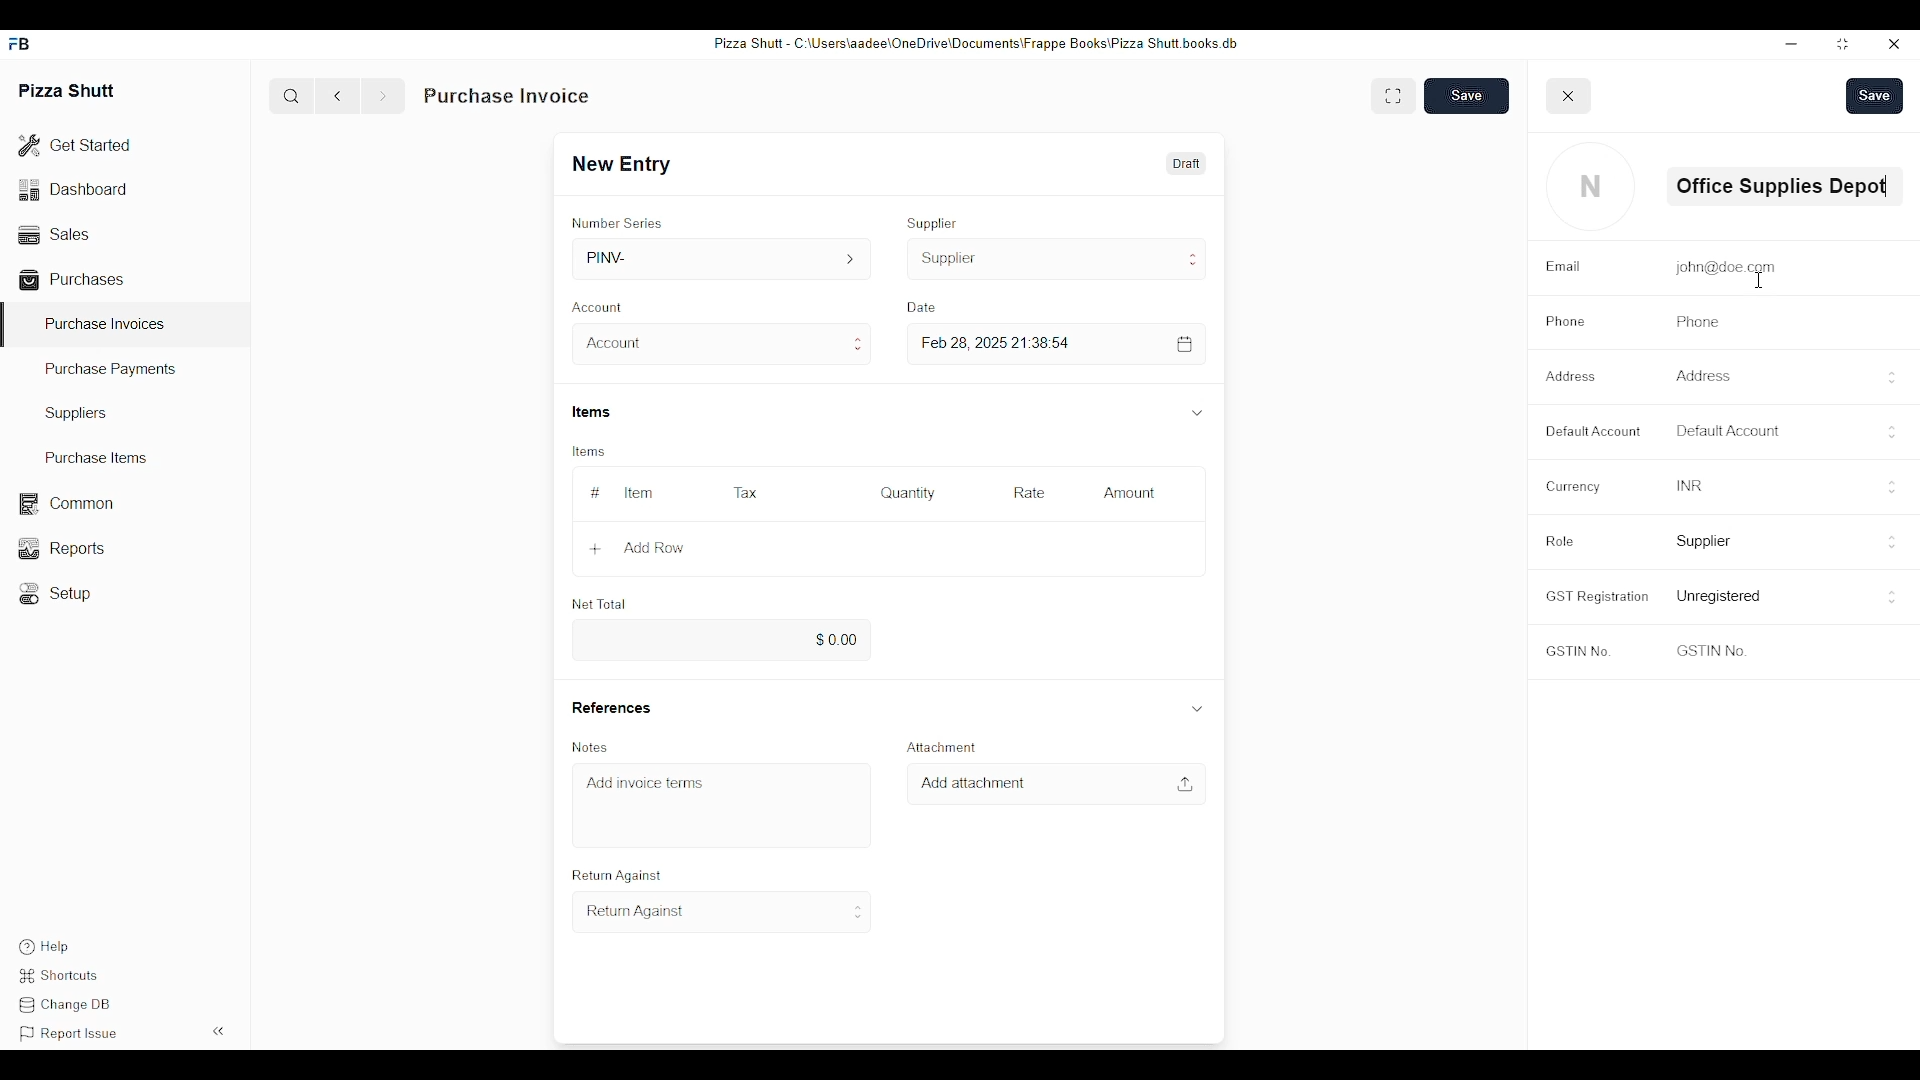 This screenshot has width=1920, height=1080. I want to click on Pizza Shutt, so click(68, 89).